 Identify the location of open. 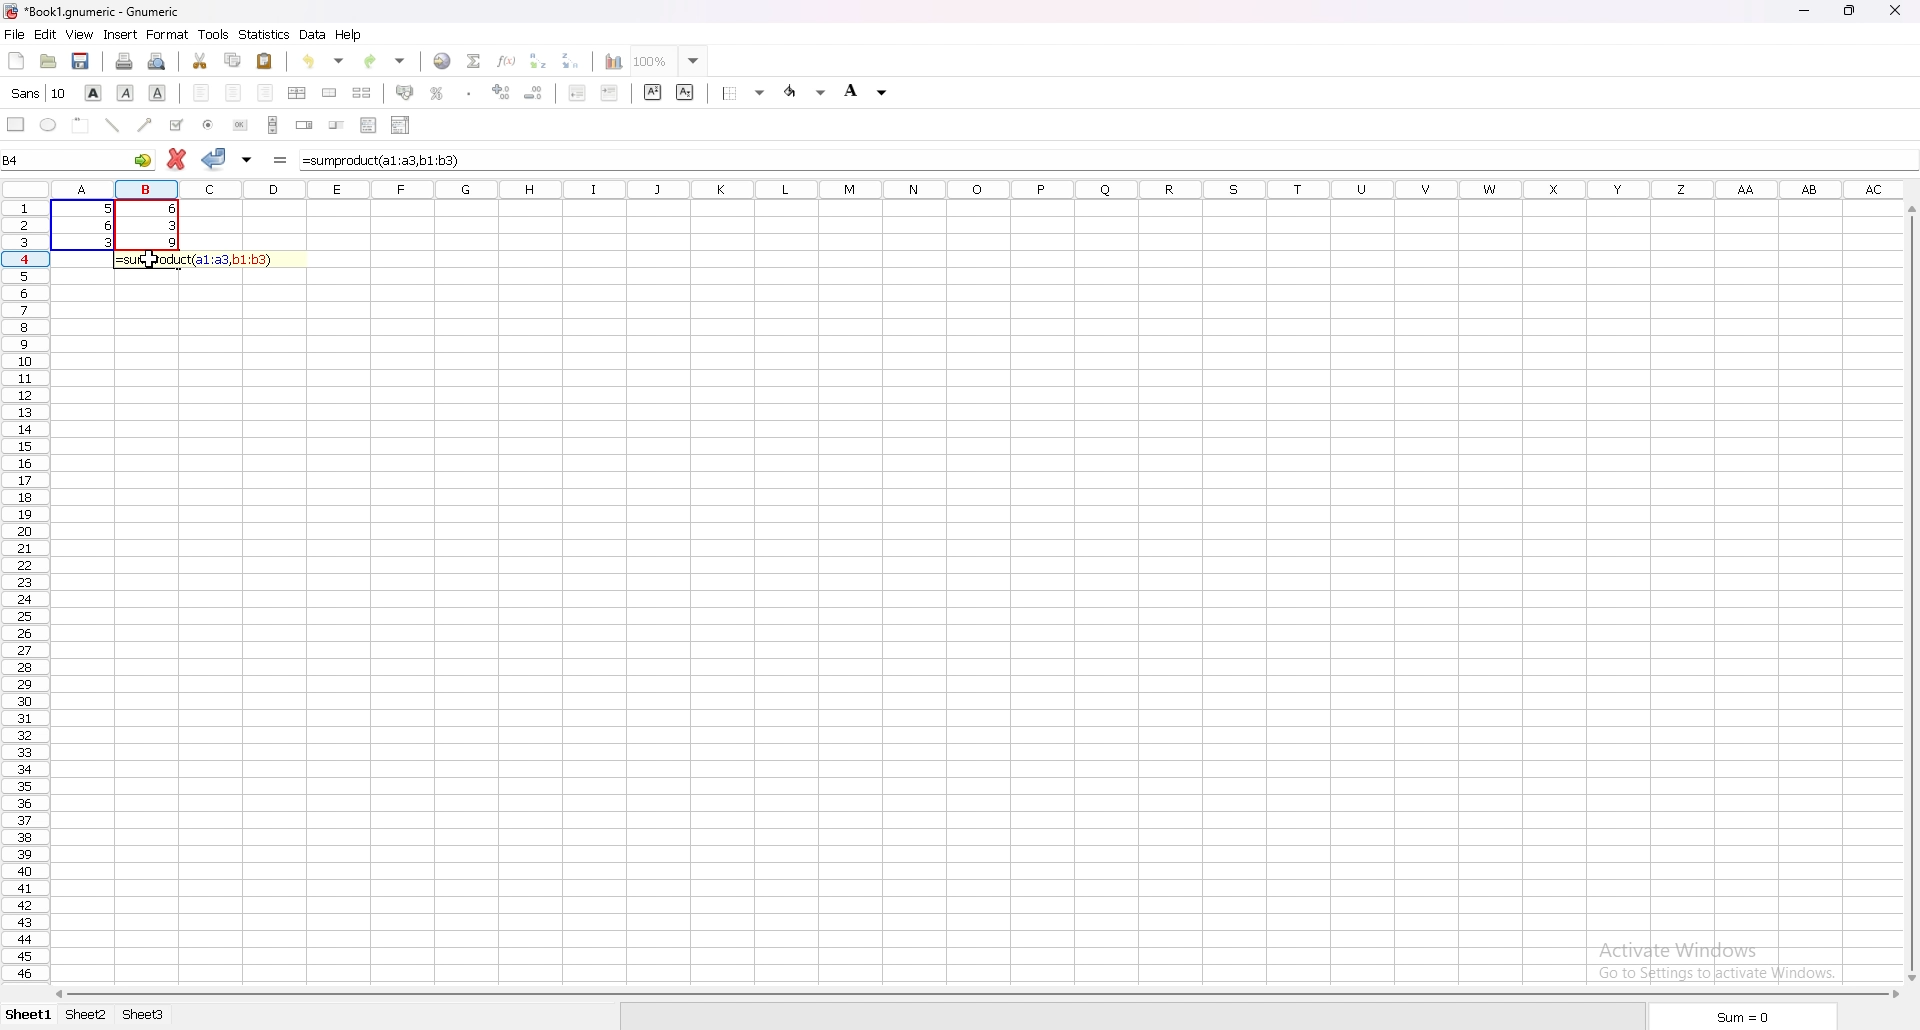
(48, 62).